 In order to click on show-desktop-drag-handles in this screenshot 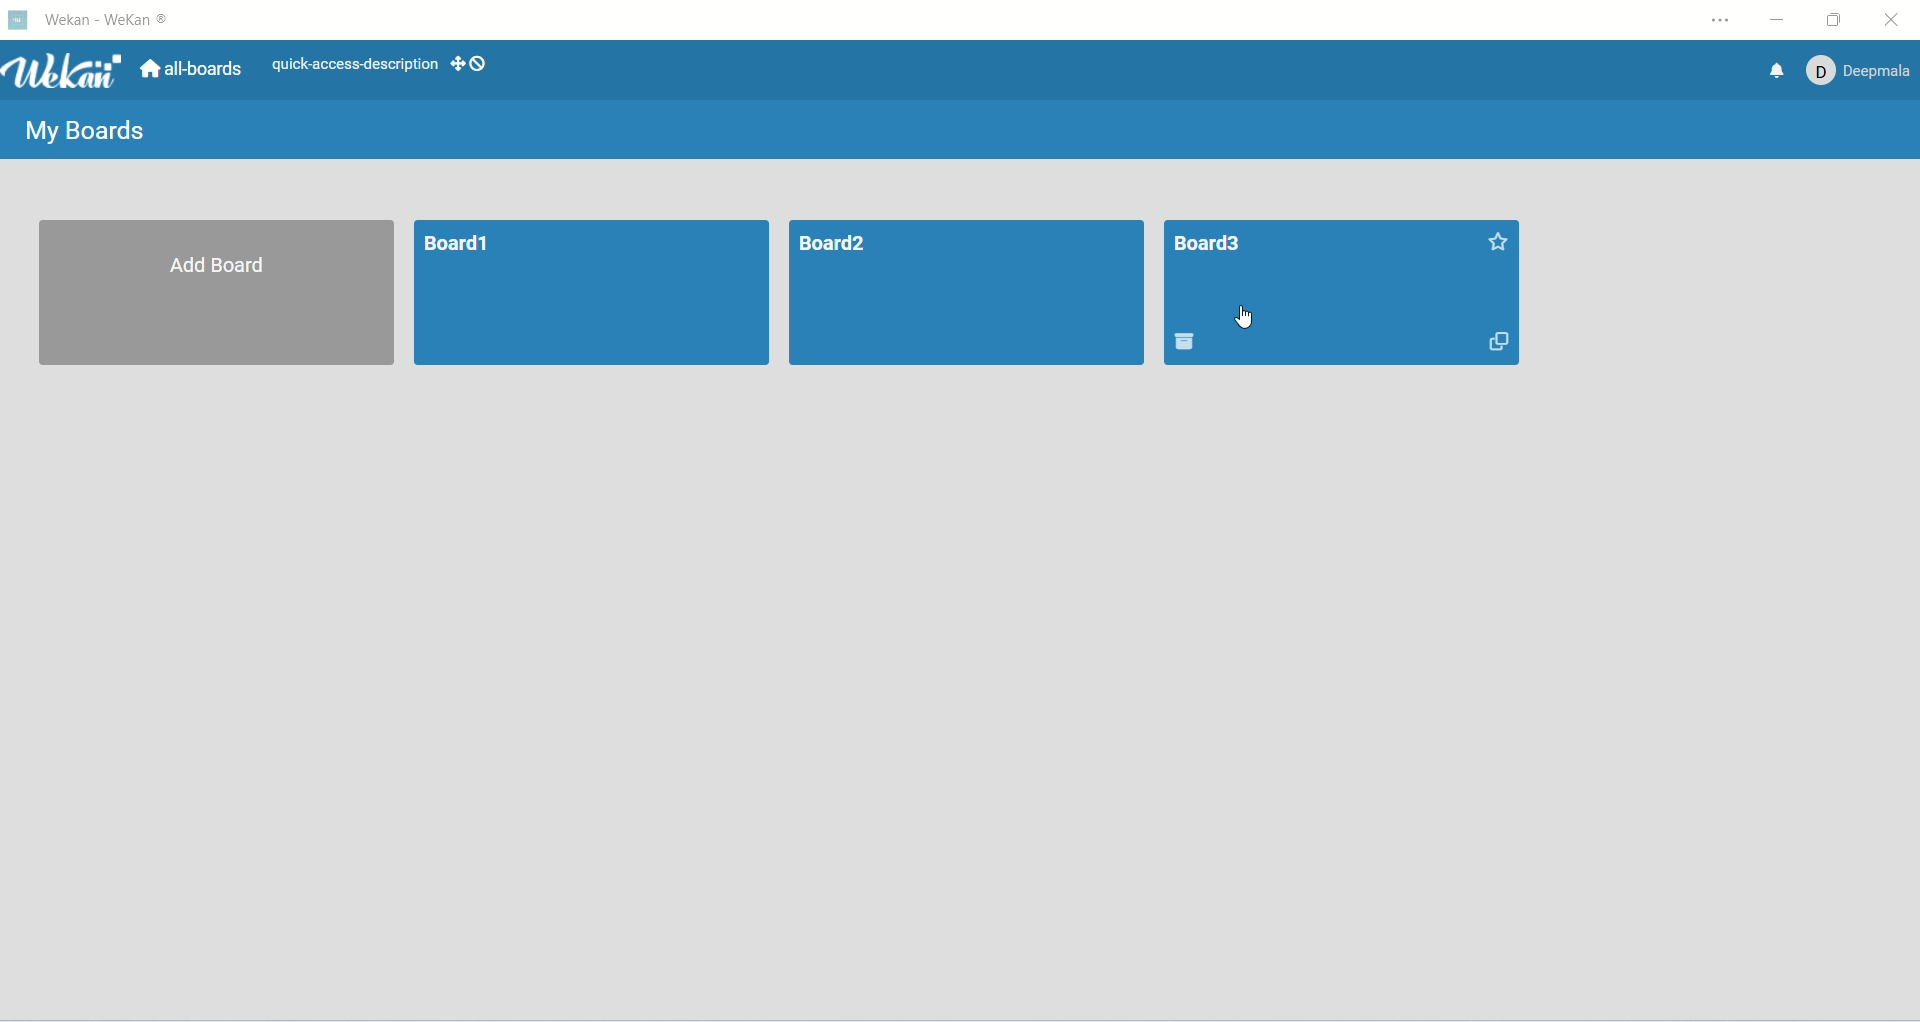, I will do `click(475, 64)`.